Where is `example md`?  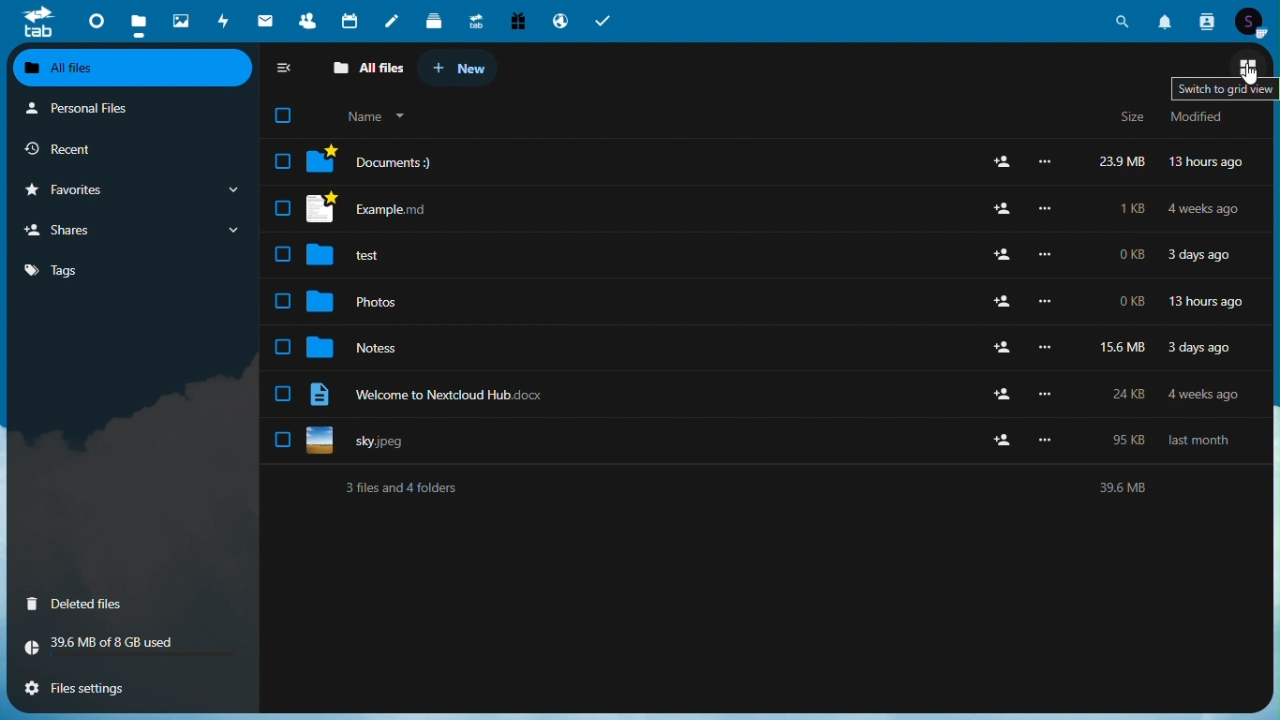 example md is located at coordinates (406, 209).